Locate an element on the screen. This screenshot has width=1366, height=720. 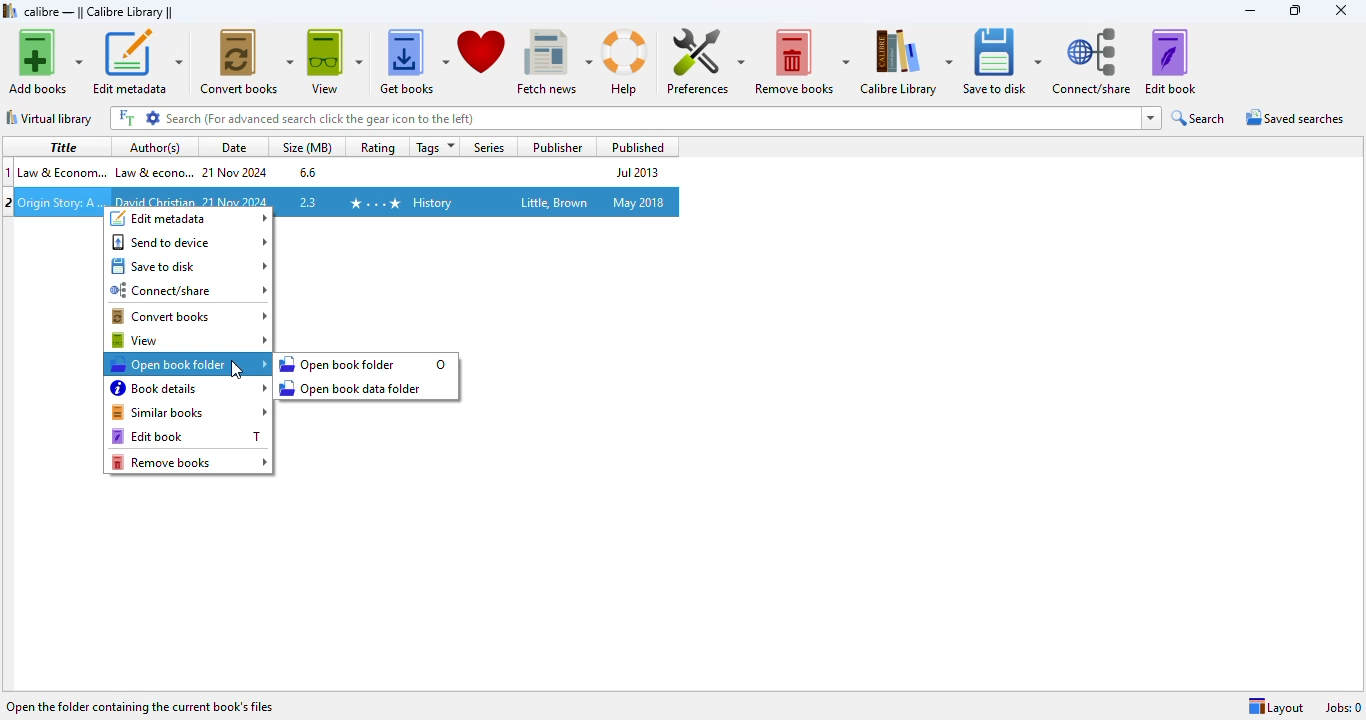
dropdown is located at coordinates (1152, 118).